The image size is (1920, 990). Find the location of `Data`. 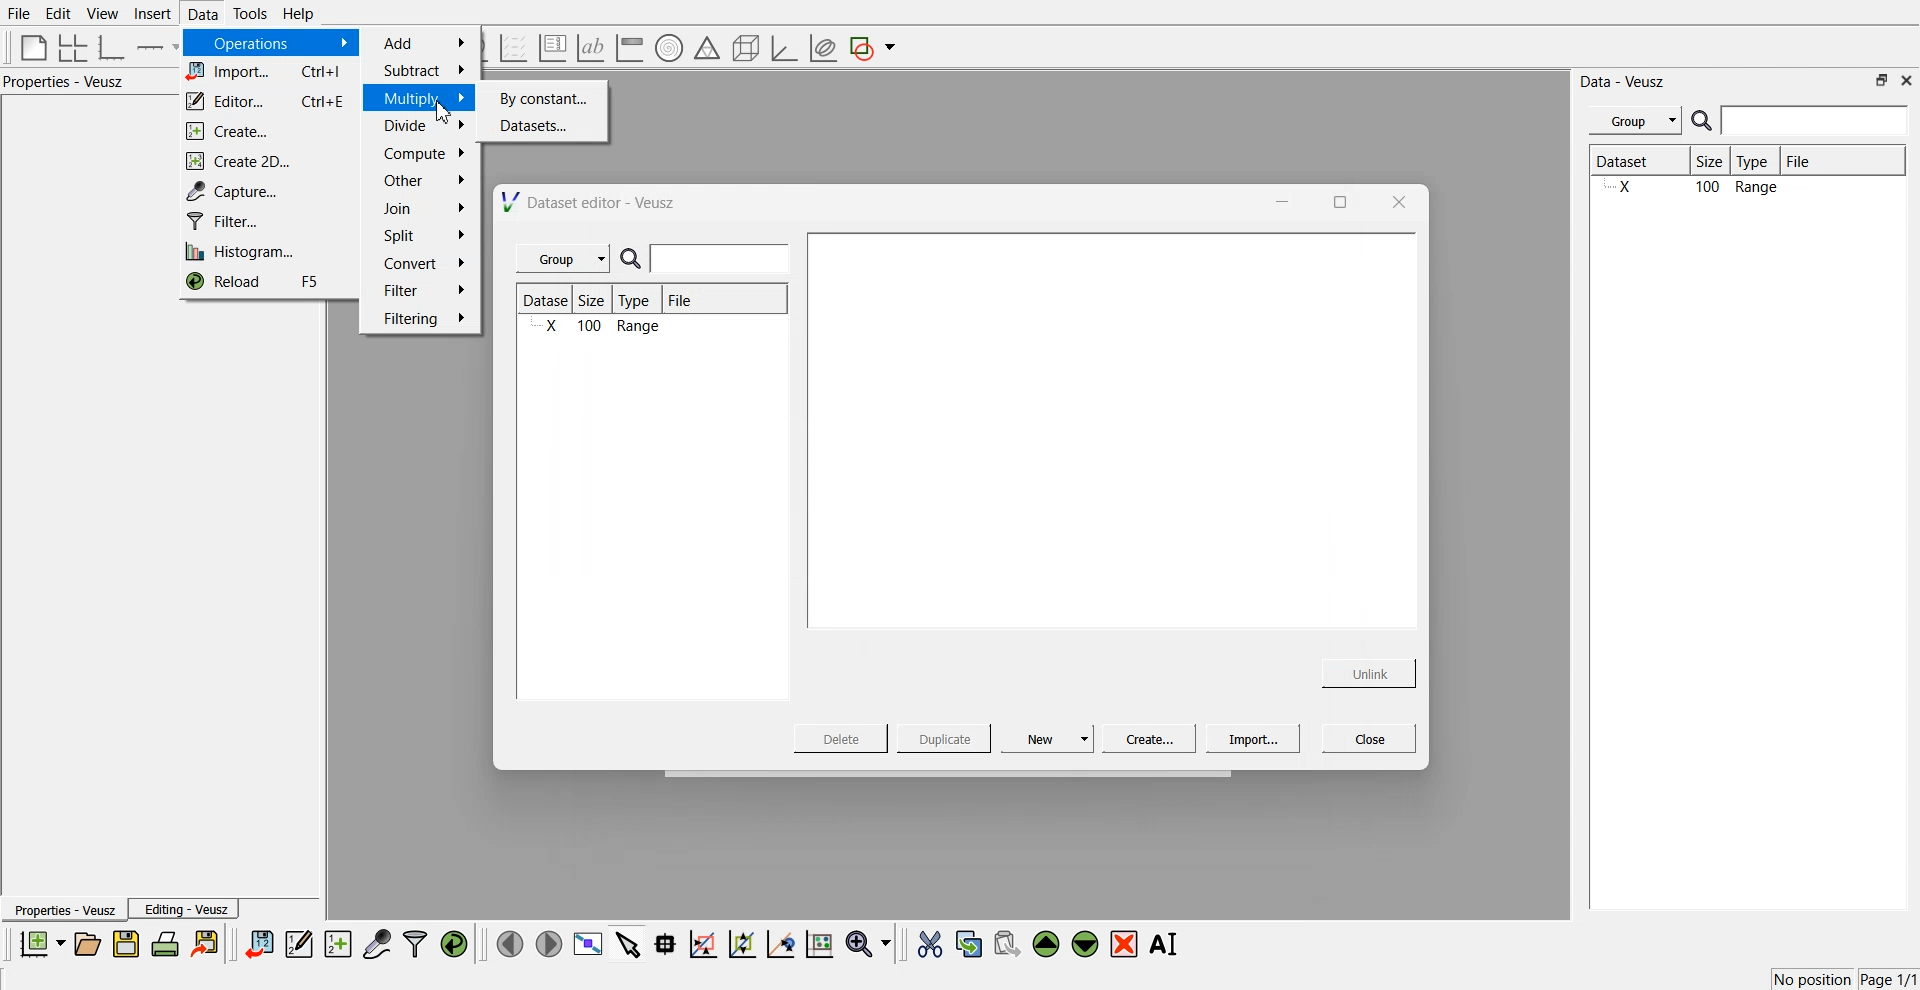

Data is located at coordinates (201, 14).